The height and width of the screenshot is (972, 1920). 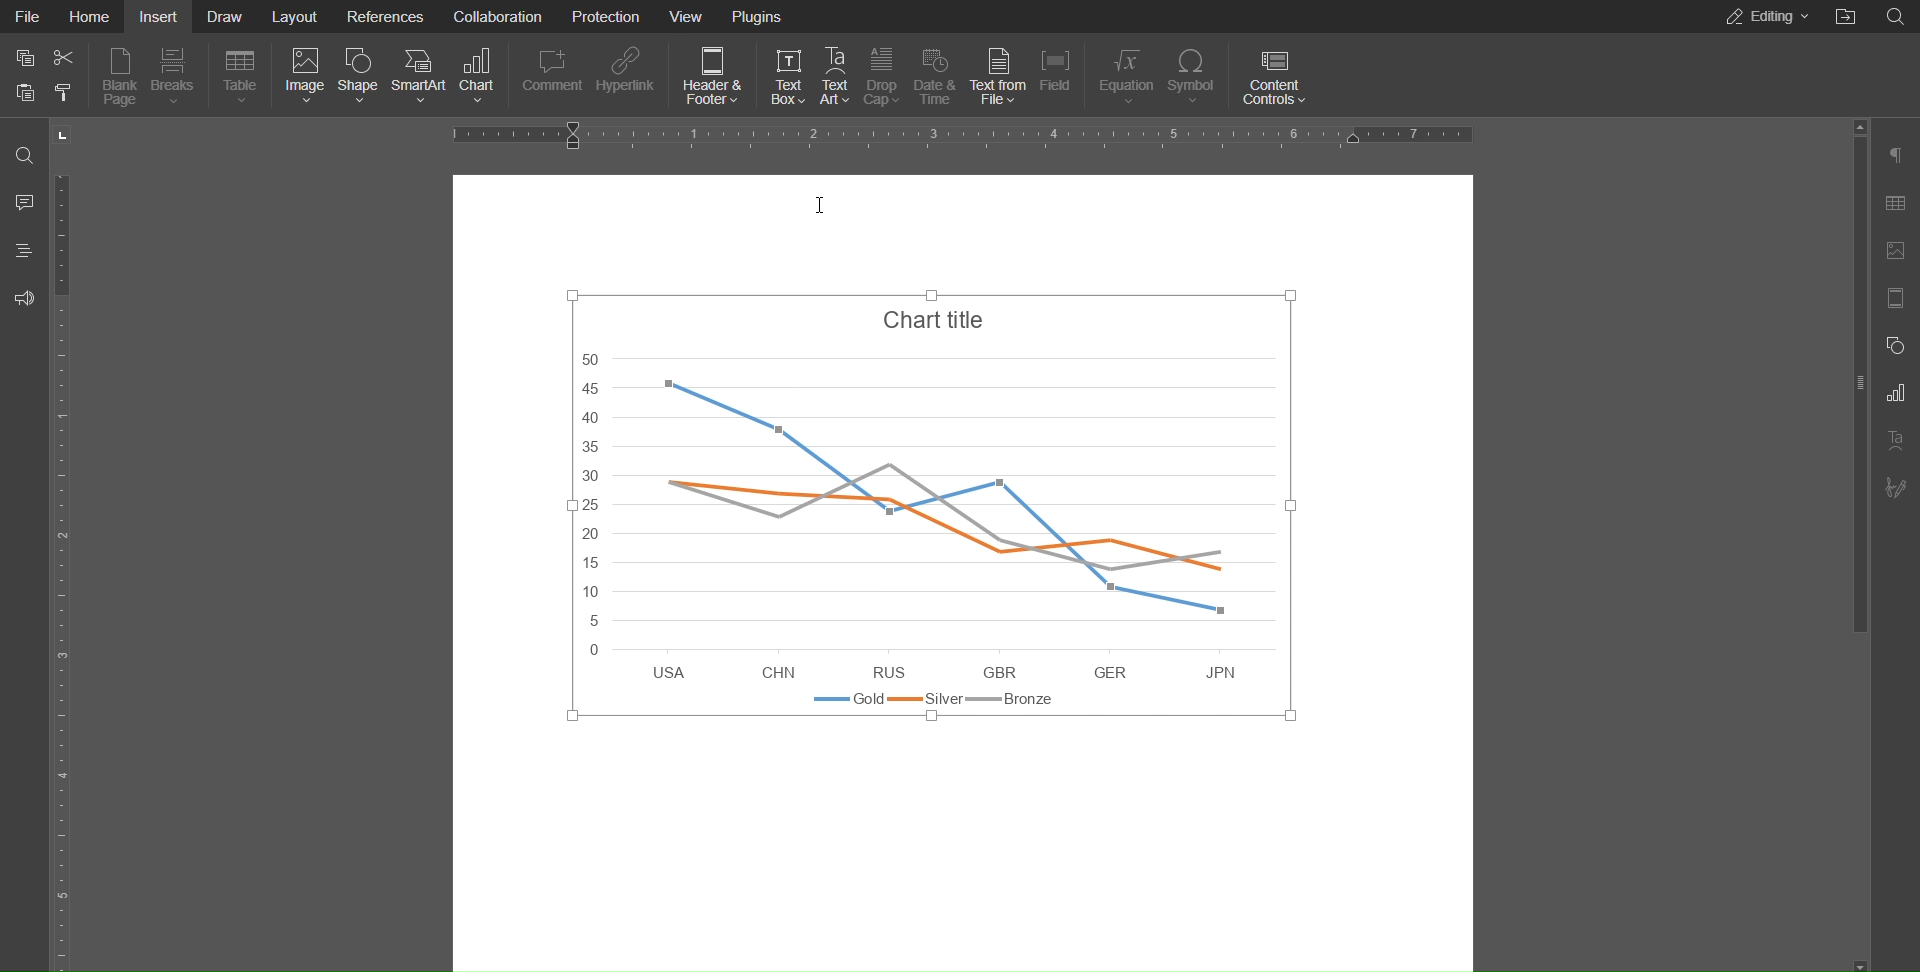 I want to click on Vertical Ruler, so click(x=68, y=566).